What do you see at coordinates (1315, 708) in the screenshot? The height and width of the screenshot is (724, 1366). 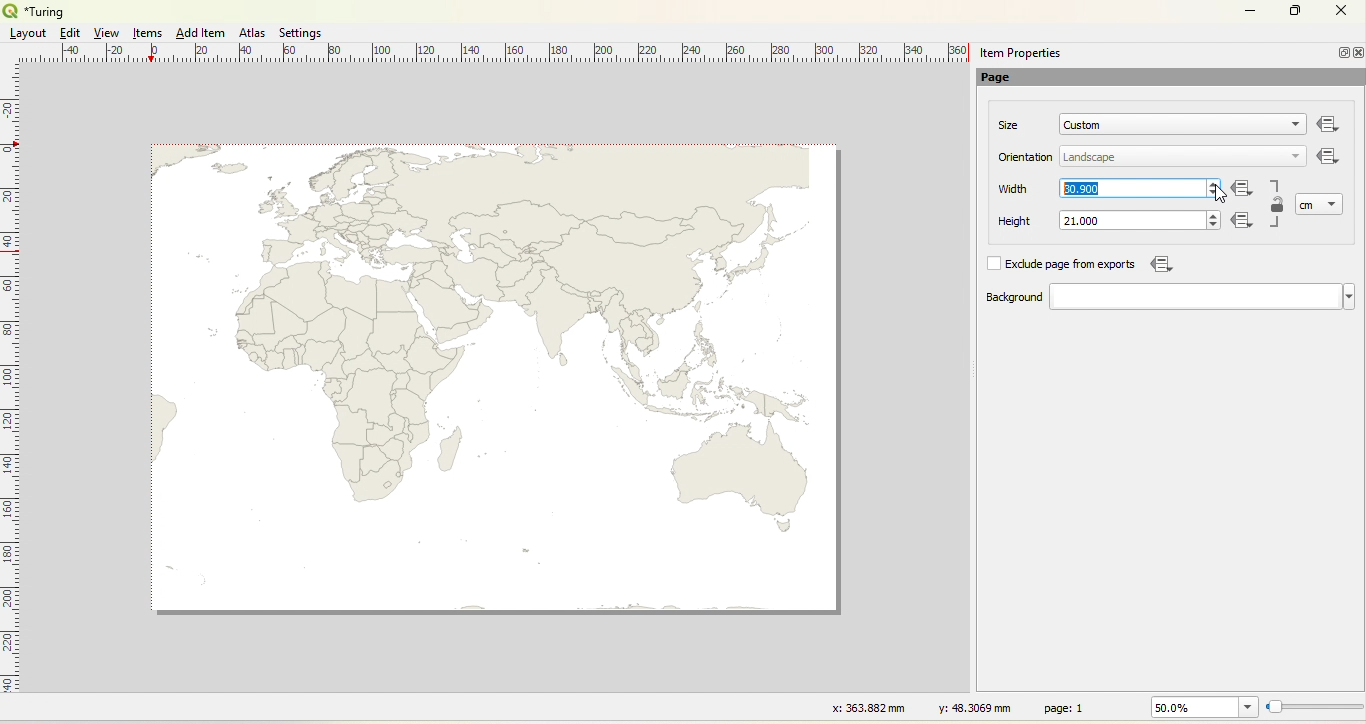 I see `Resize` at bounding box center [1315, 708].